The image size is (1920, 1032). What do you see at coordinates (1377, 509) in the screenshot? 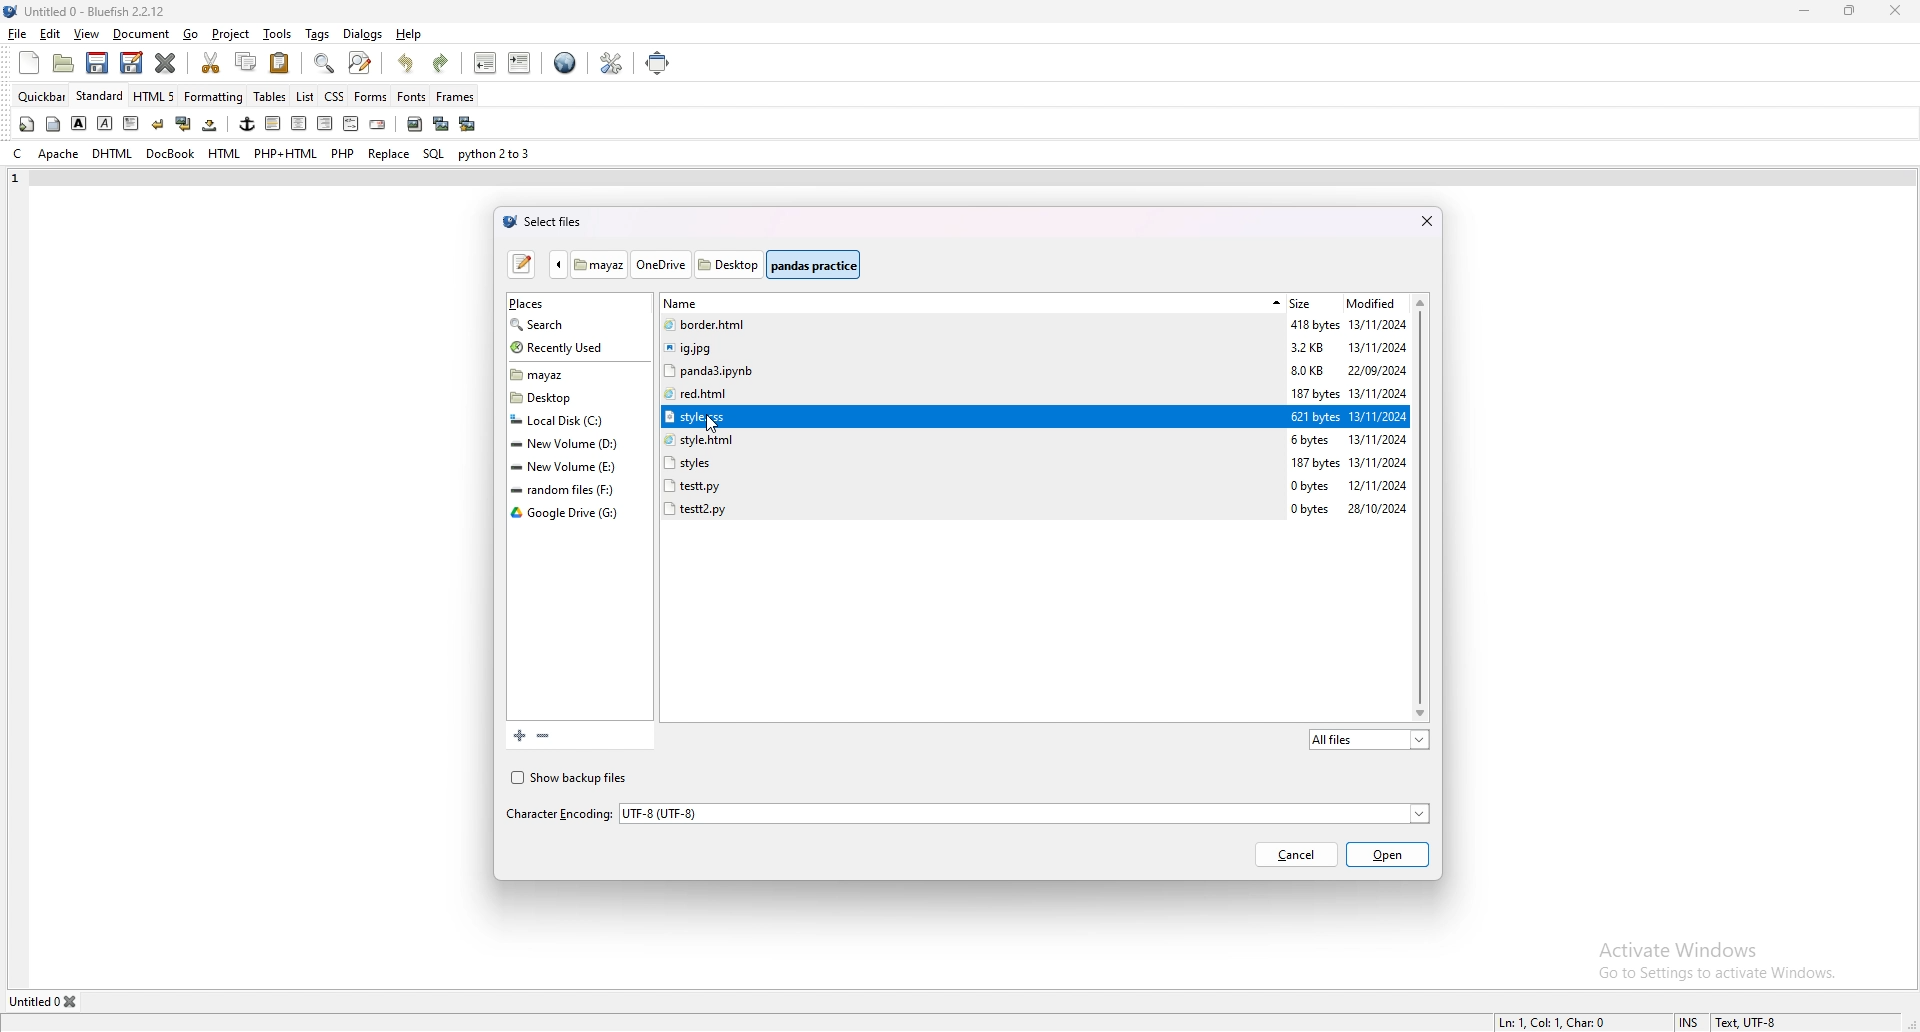
I see `28/10/2024` at bounding box center [1377, 509].